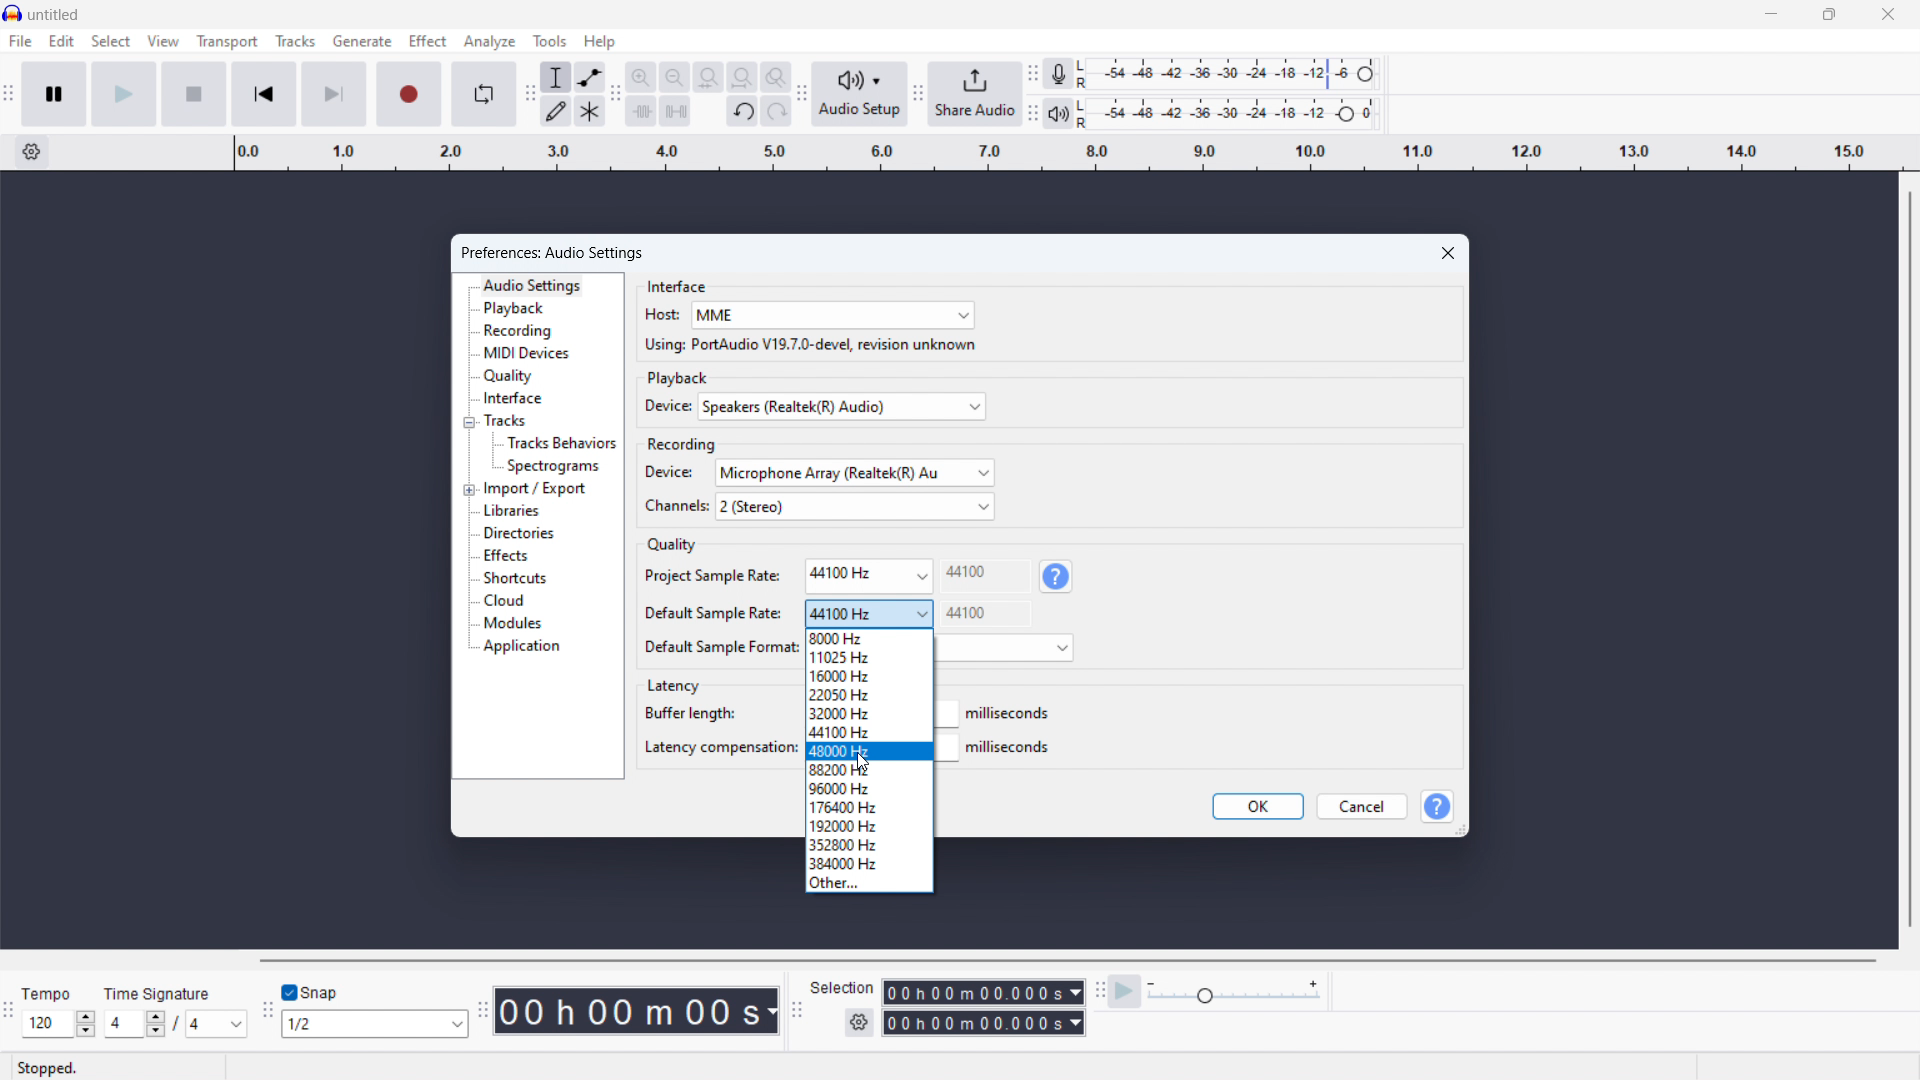  What do you see at coordinates (869, 883) in the screenshot?
I see `other...` at bounding box center [869, 883].